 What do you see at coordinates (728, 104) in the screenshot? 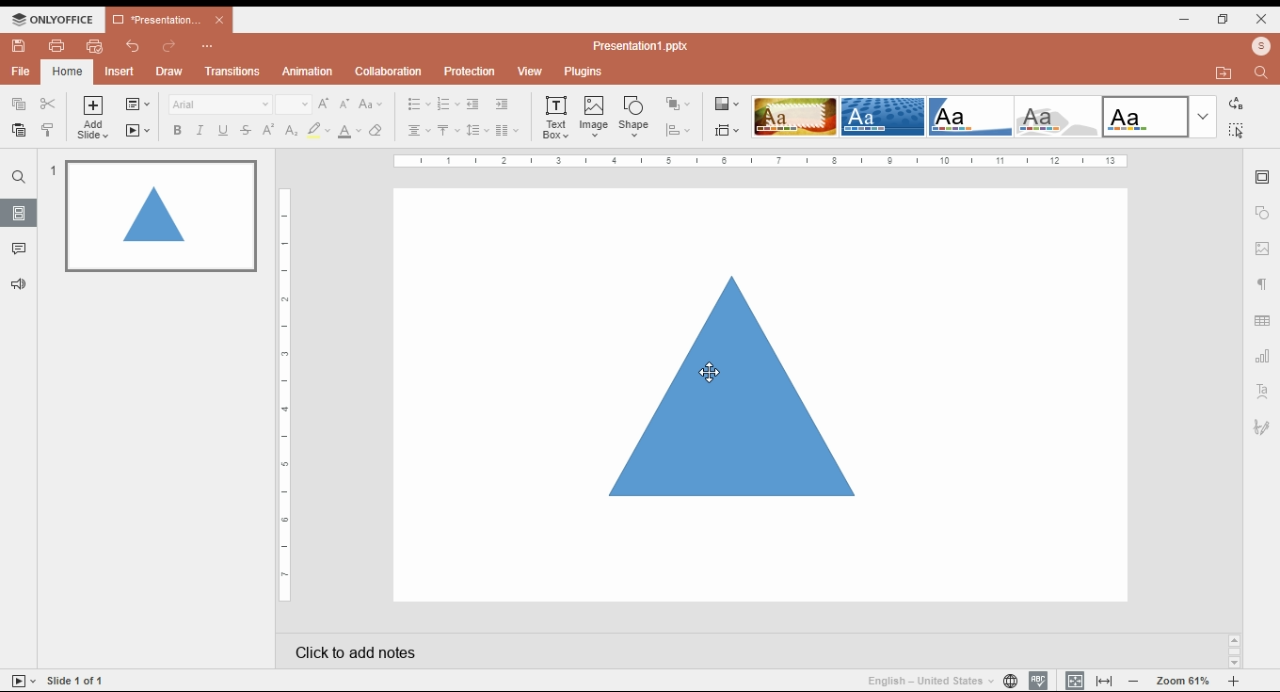
I see `select color theme` at bounding box center [728, 104].